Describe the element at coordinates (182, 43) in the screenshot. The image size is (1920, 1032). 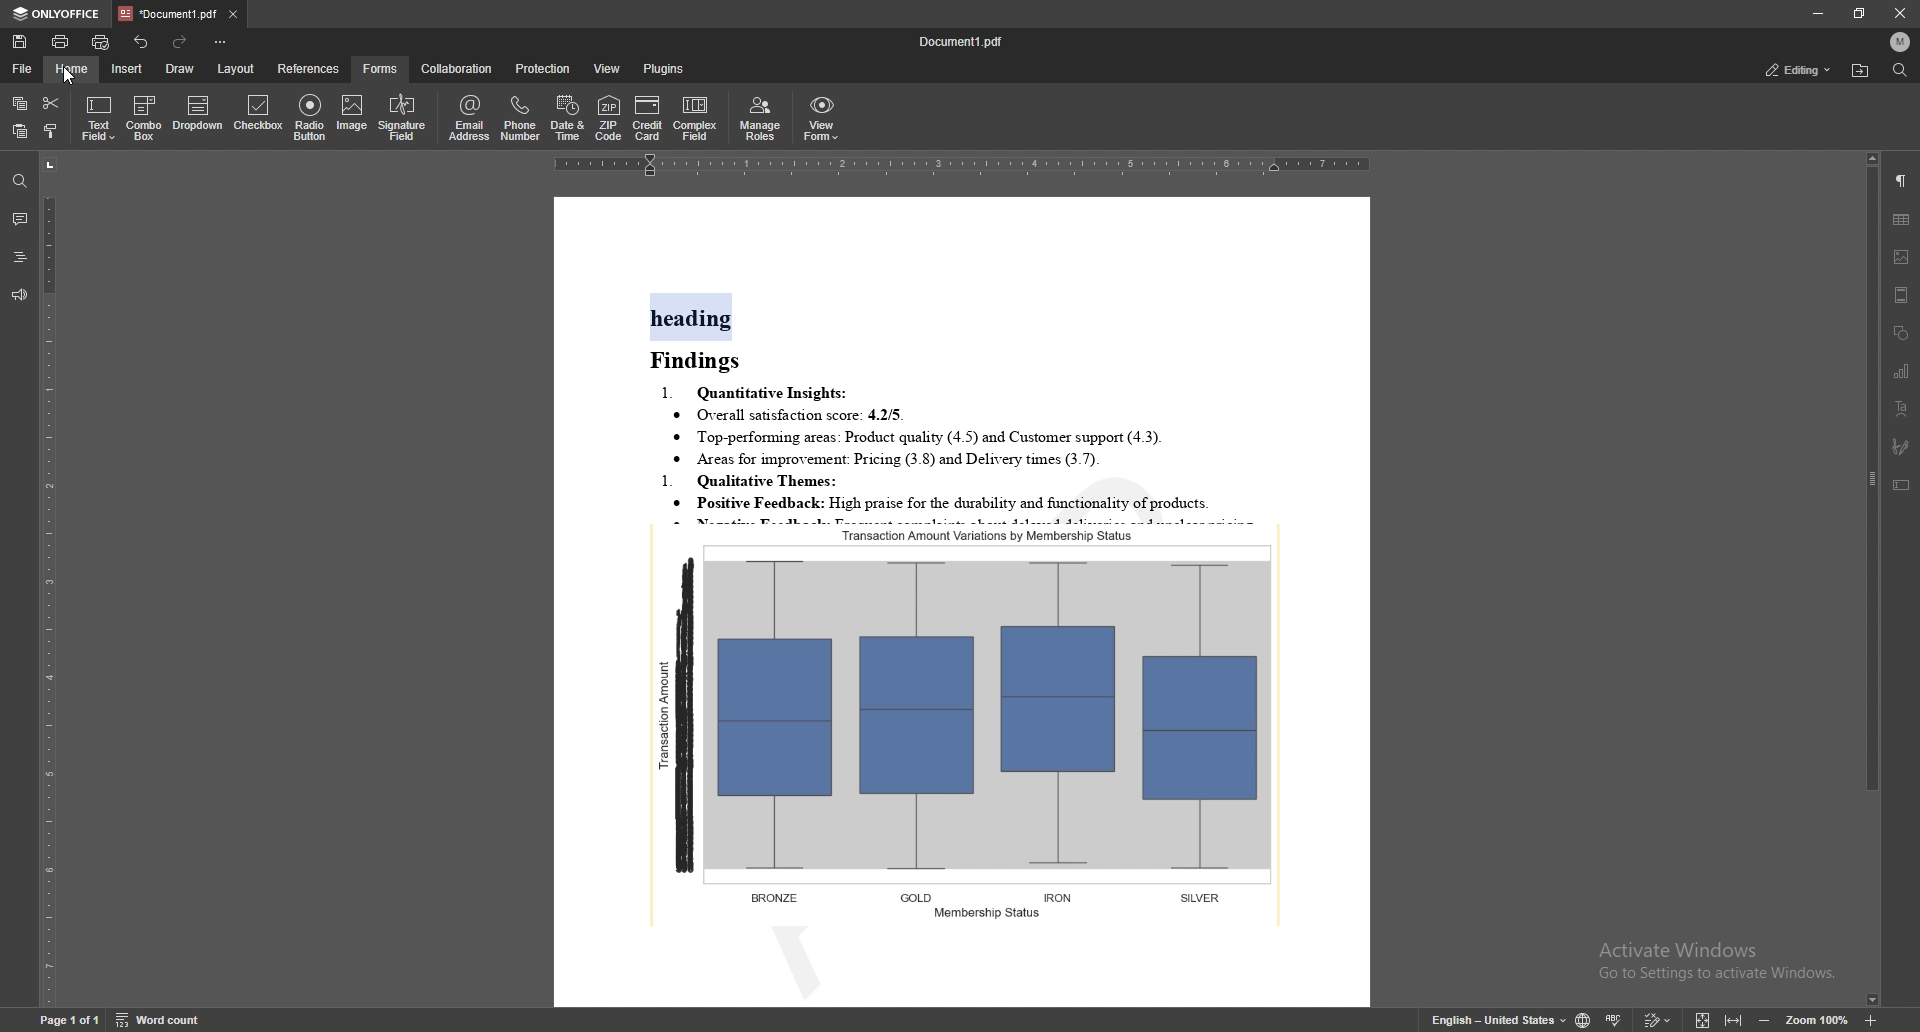
I see `redo` at that location.